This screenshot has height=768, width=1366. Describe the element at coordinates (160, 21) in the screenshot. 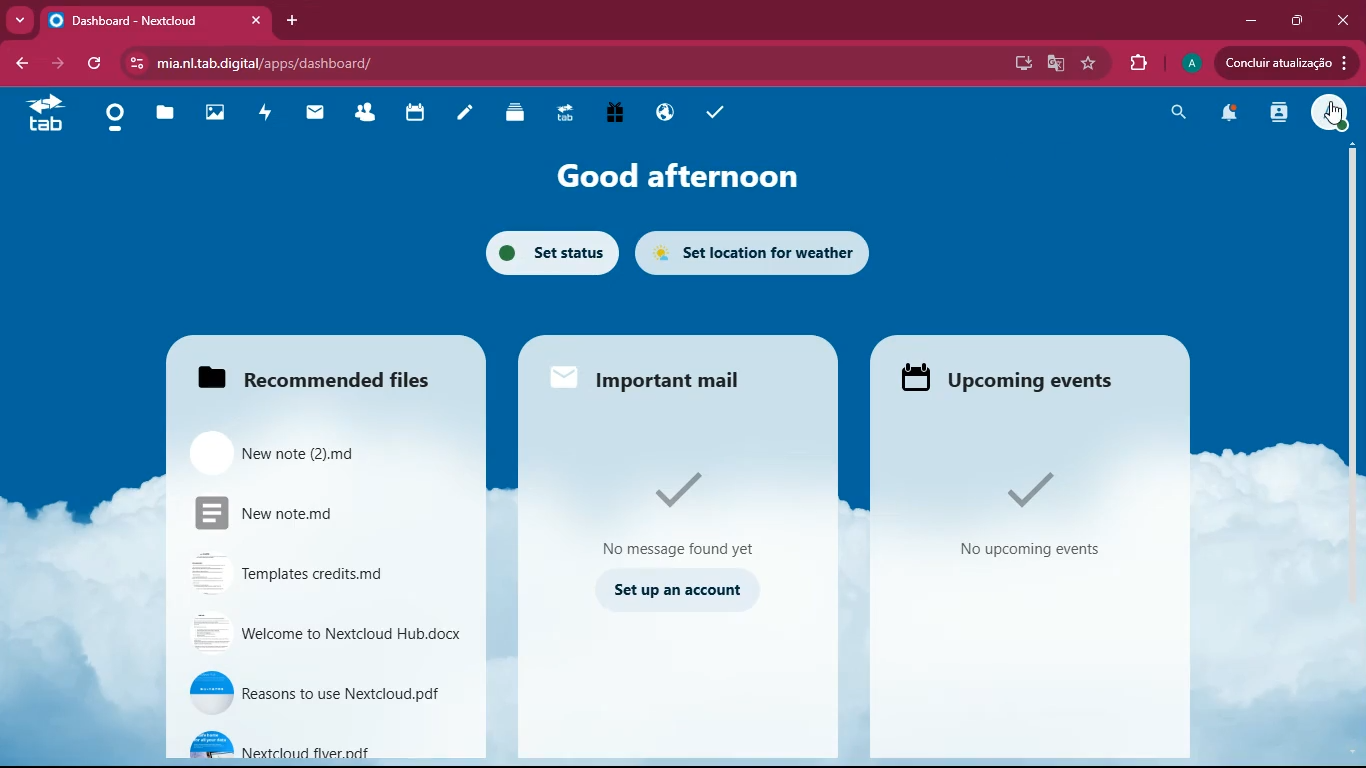

I see `tab` at that location.